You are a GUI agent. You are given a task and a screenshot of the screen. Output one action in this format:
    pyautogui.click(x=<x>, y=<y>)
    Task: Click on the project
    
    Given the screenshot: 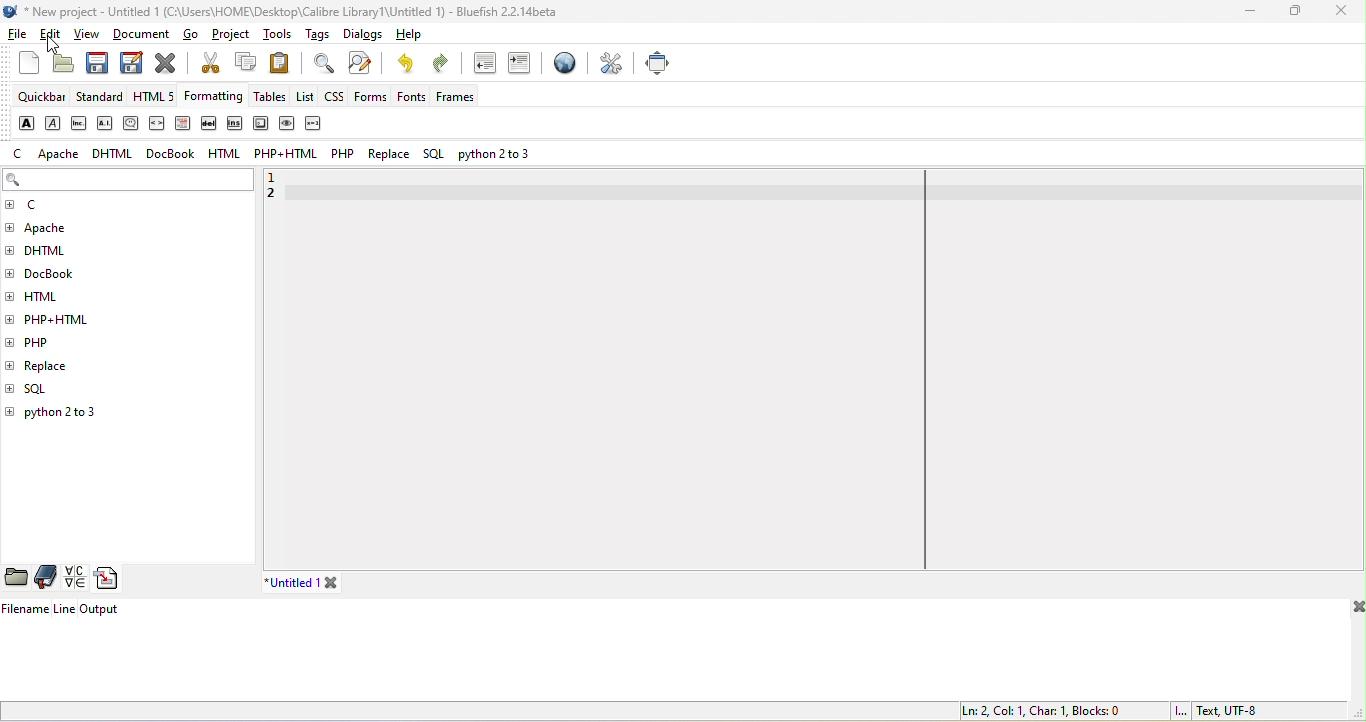 What is the action you would take?
    pyautogui.click(x=233, y=37)
    